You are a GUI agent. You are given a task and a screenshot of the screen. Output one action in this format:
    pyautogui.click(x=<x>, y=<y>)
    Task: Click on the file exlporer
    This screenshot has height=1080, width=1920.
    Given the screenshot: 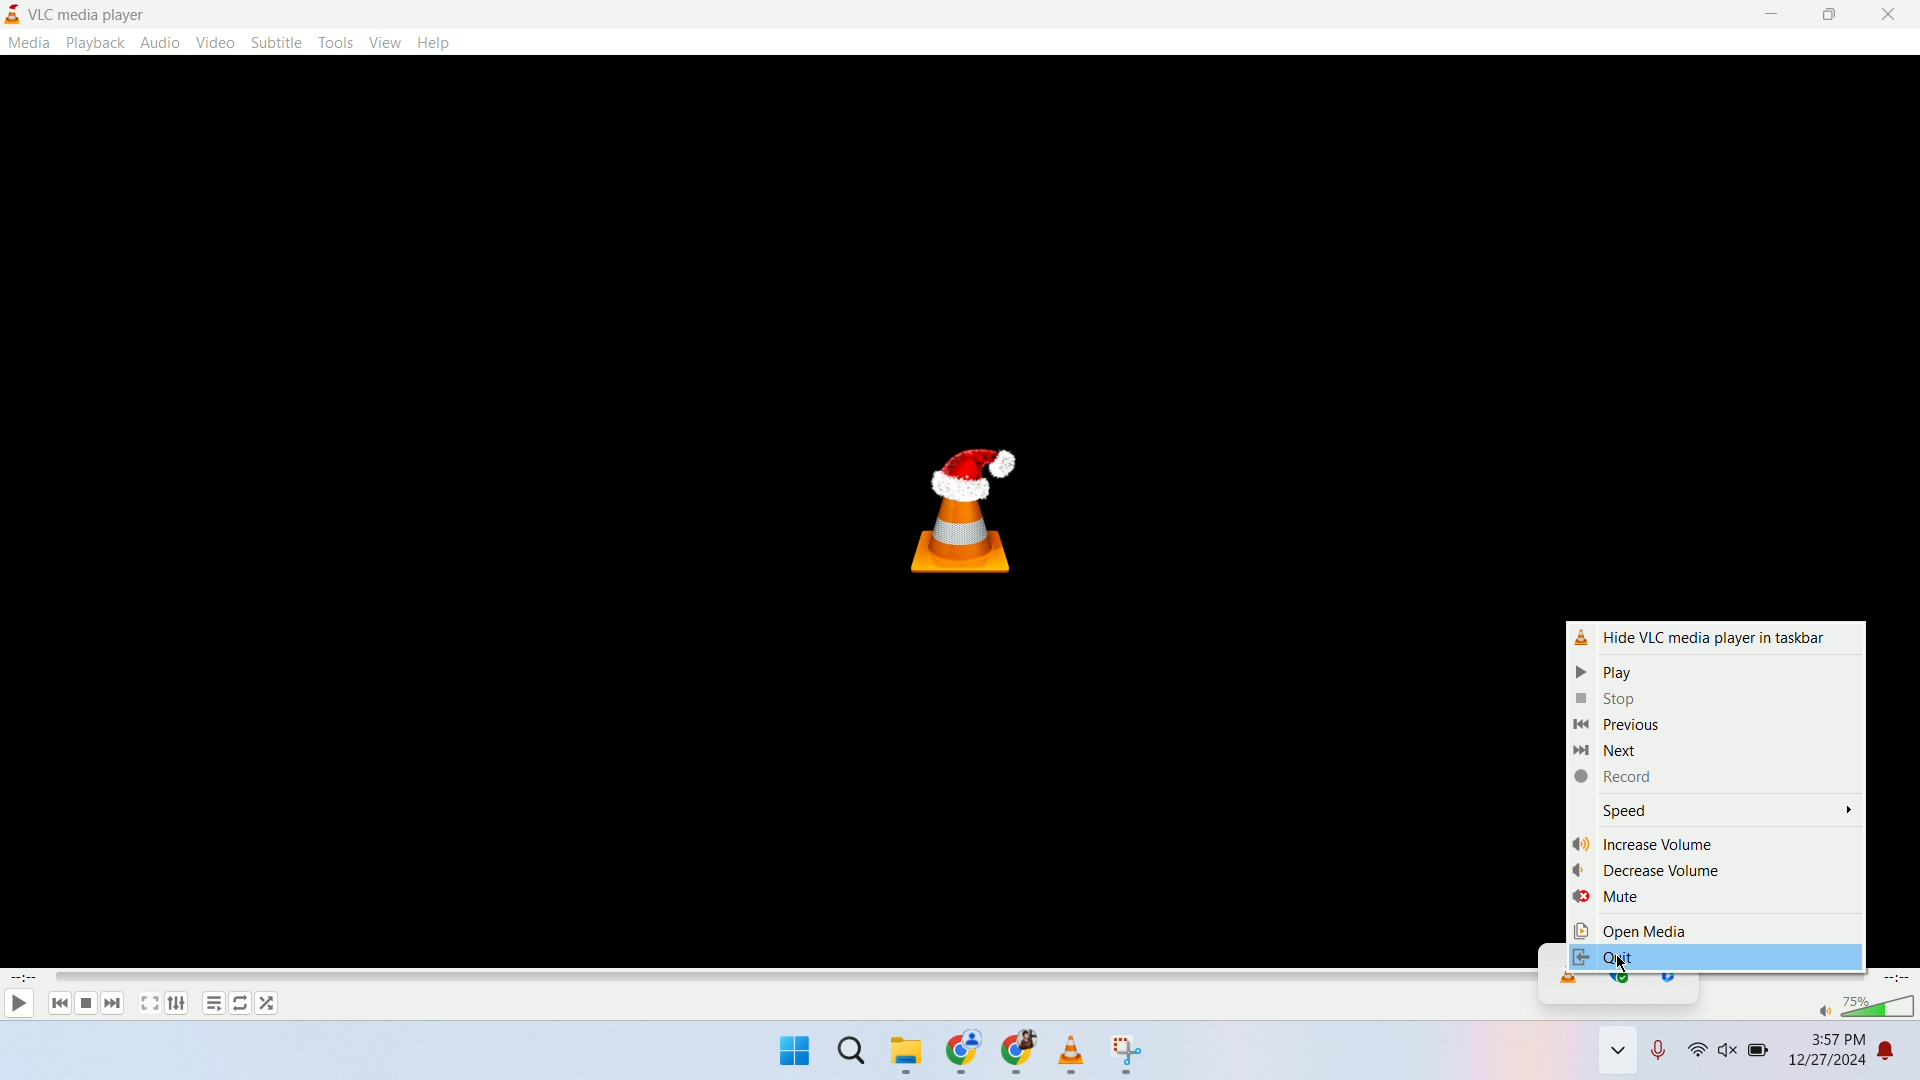 What is the action you would take?
    pyautogui.click(x=908, y=1056)
    